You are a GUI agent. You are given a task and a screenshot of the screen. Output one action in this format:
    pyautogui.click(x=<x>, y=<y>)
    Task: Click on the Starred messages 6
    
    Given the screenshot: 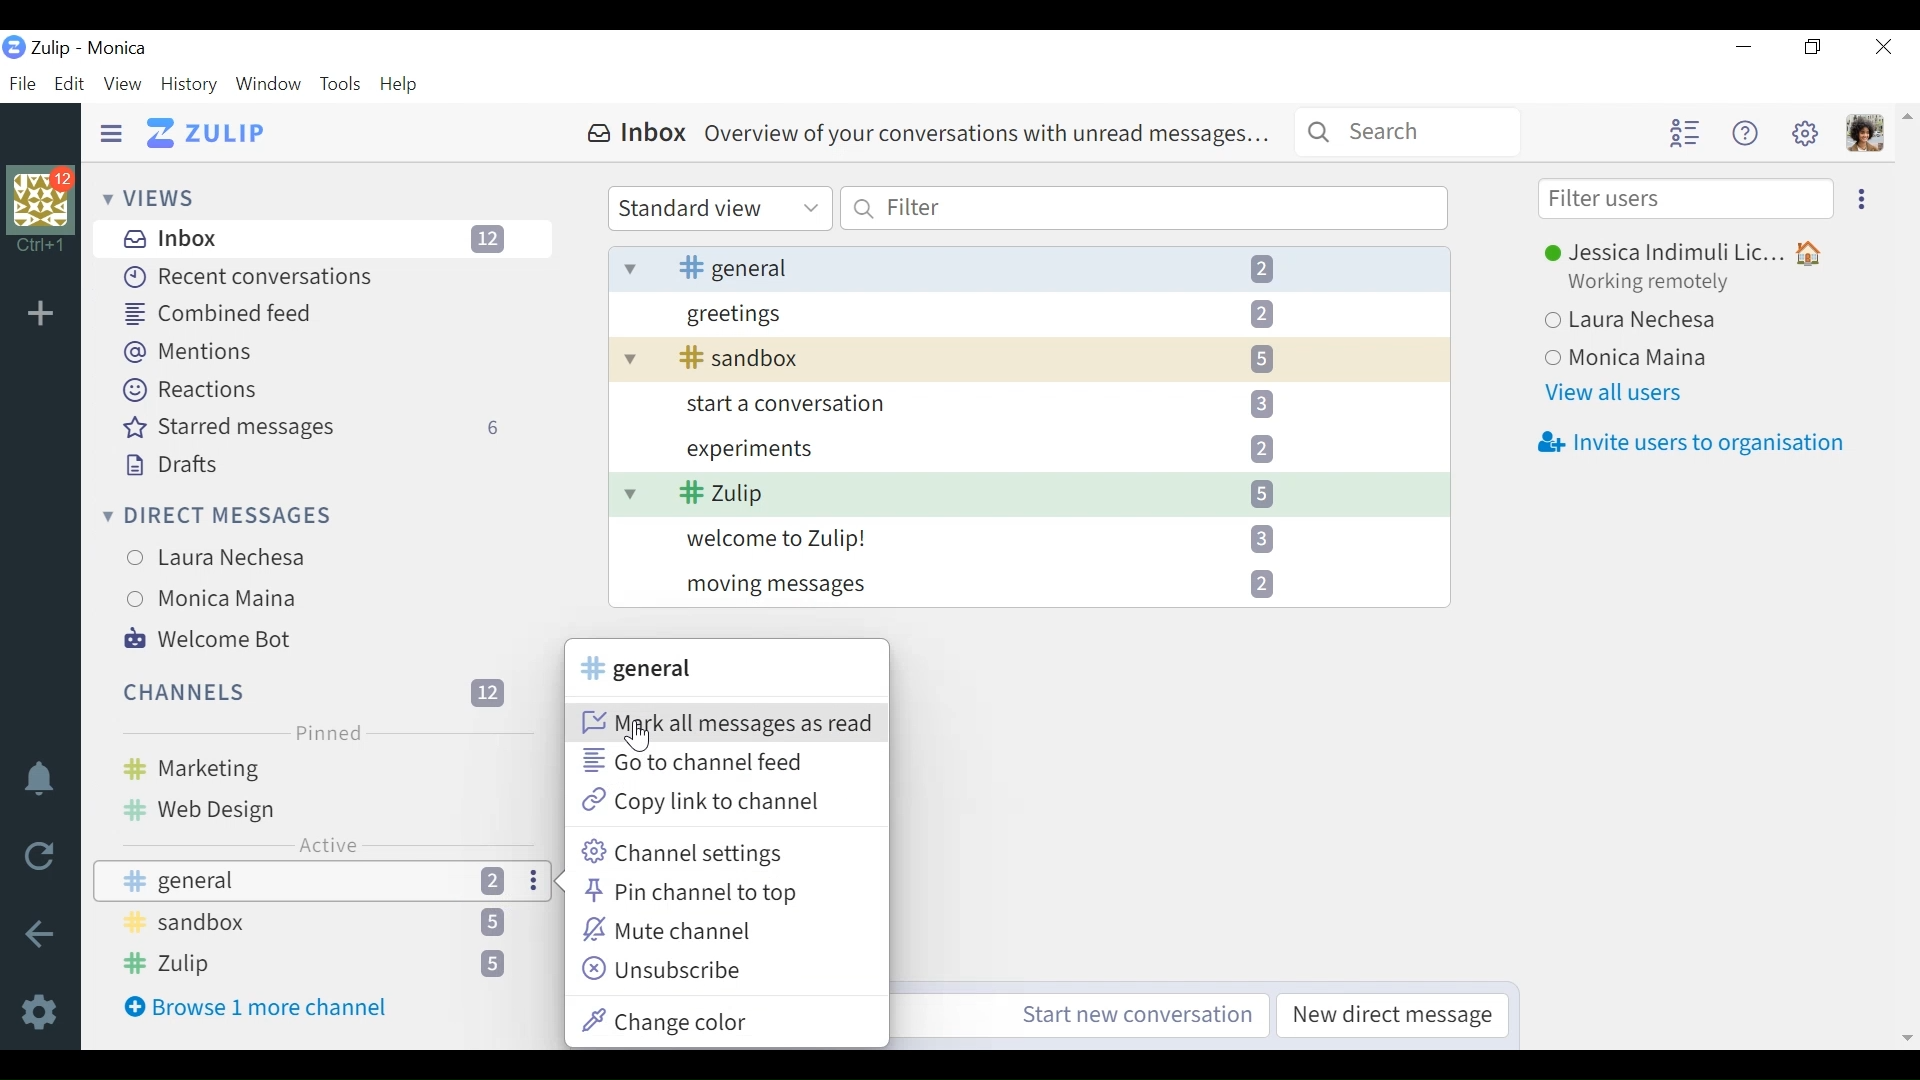 What is the action you would take?
    pyautogui.click(x=319, y=428)
    